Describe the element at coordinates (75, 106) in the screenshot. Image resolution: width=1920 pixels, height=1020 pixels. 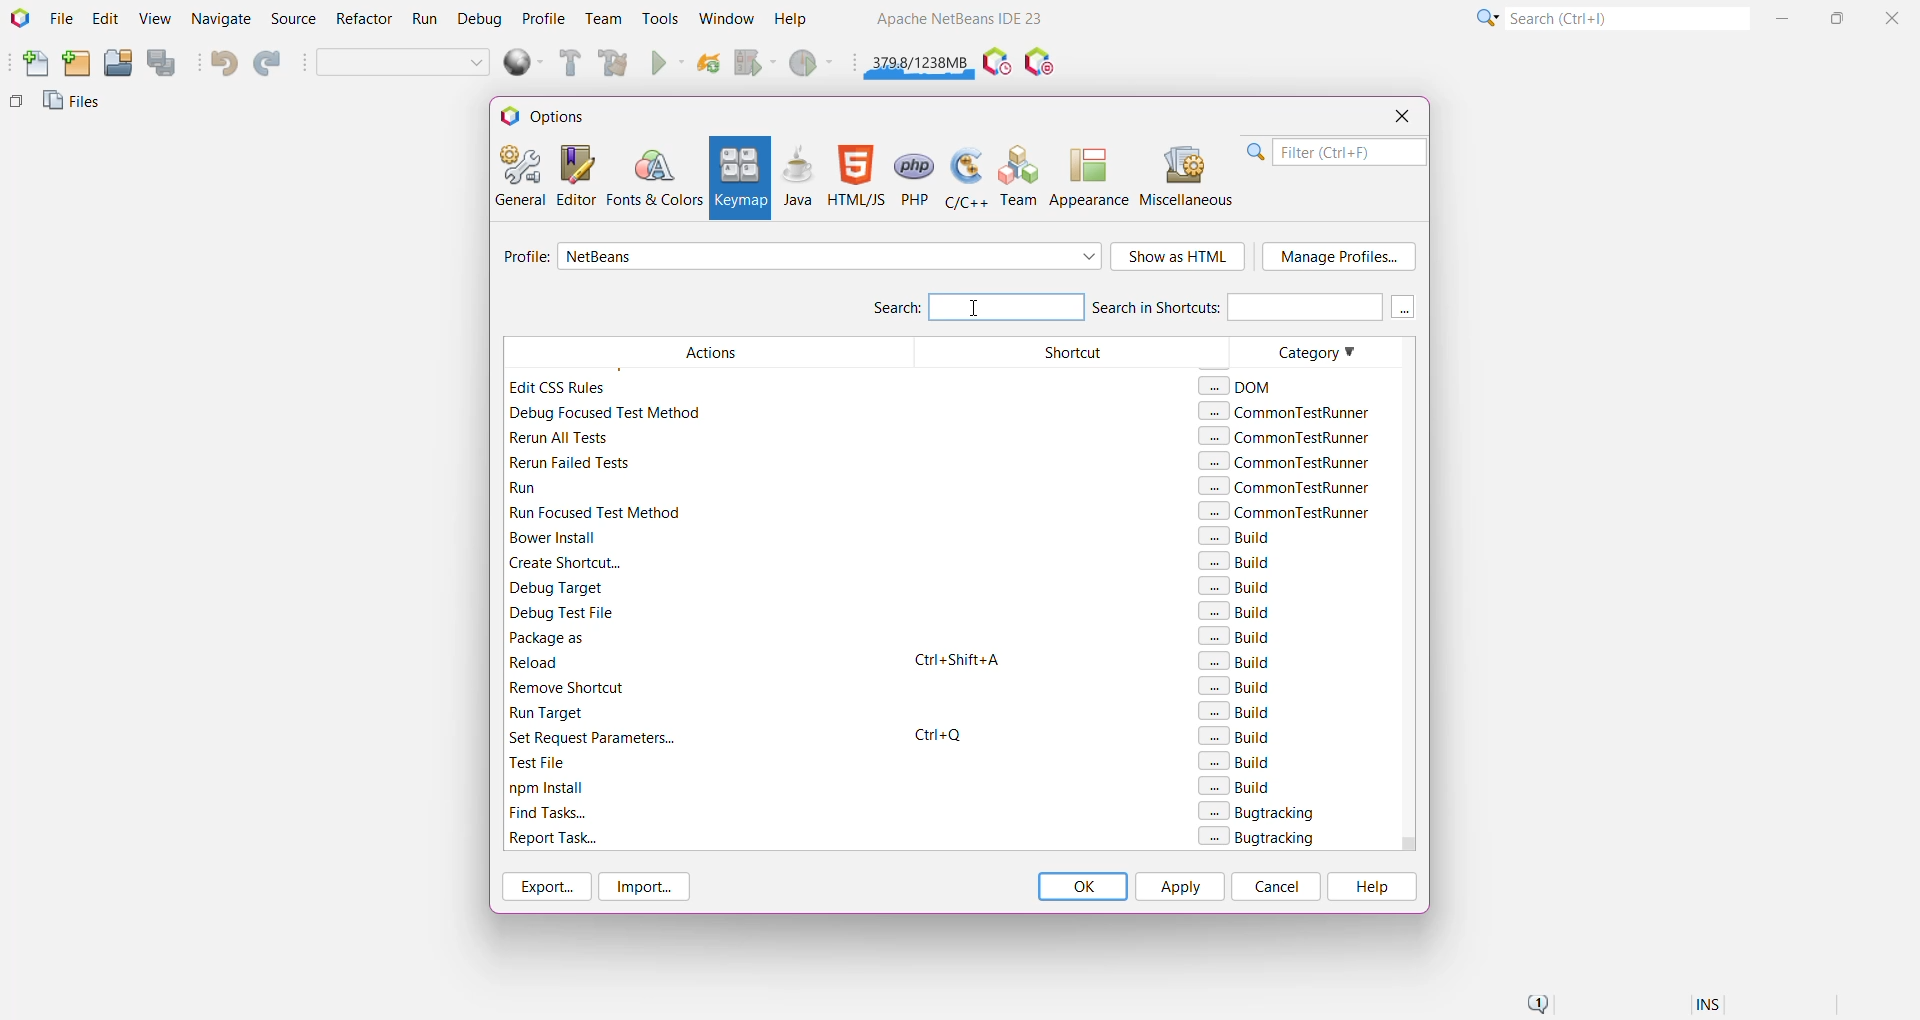
I see `Files` at that location.